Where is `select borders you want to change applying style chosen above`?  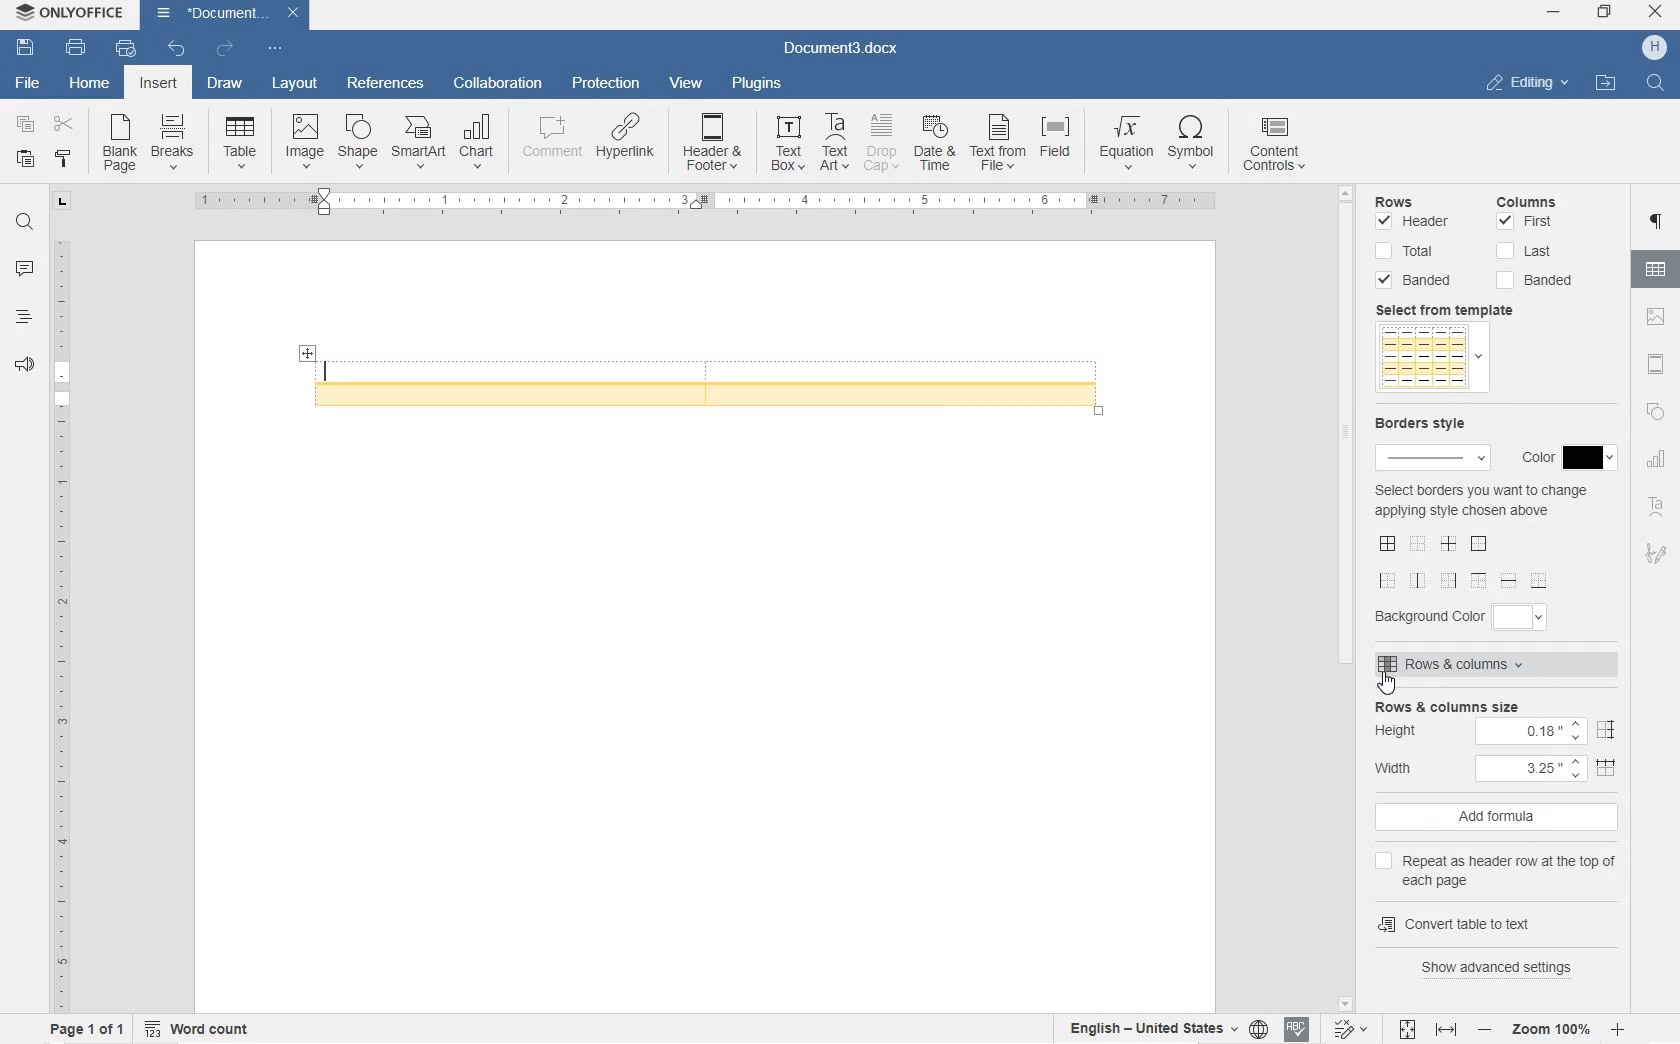
select borders you want to change applying style chosen above is located at coordinates (1480, 502).